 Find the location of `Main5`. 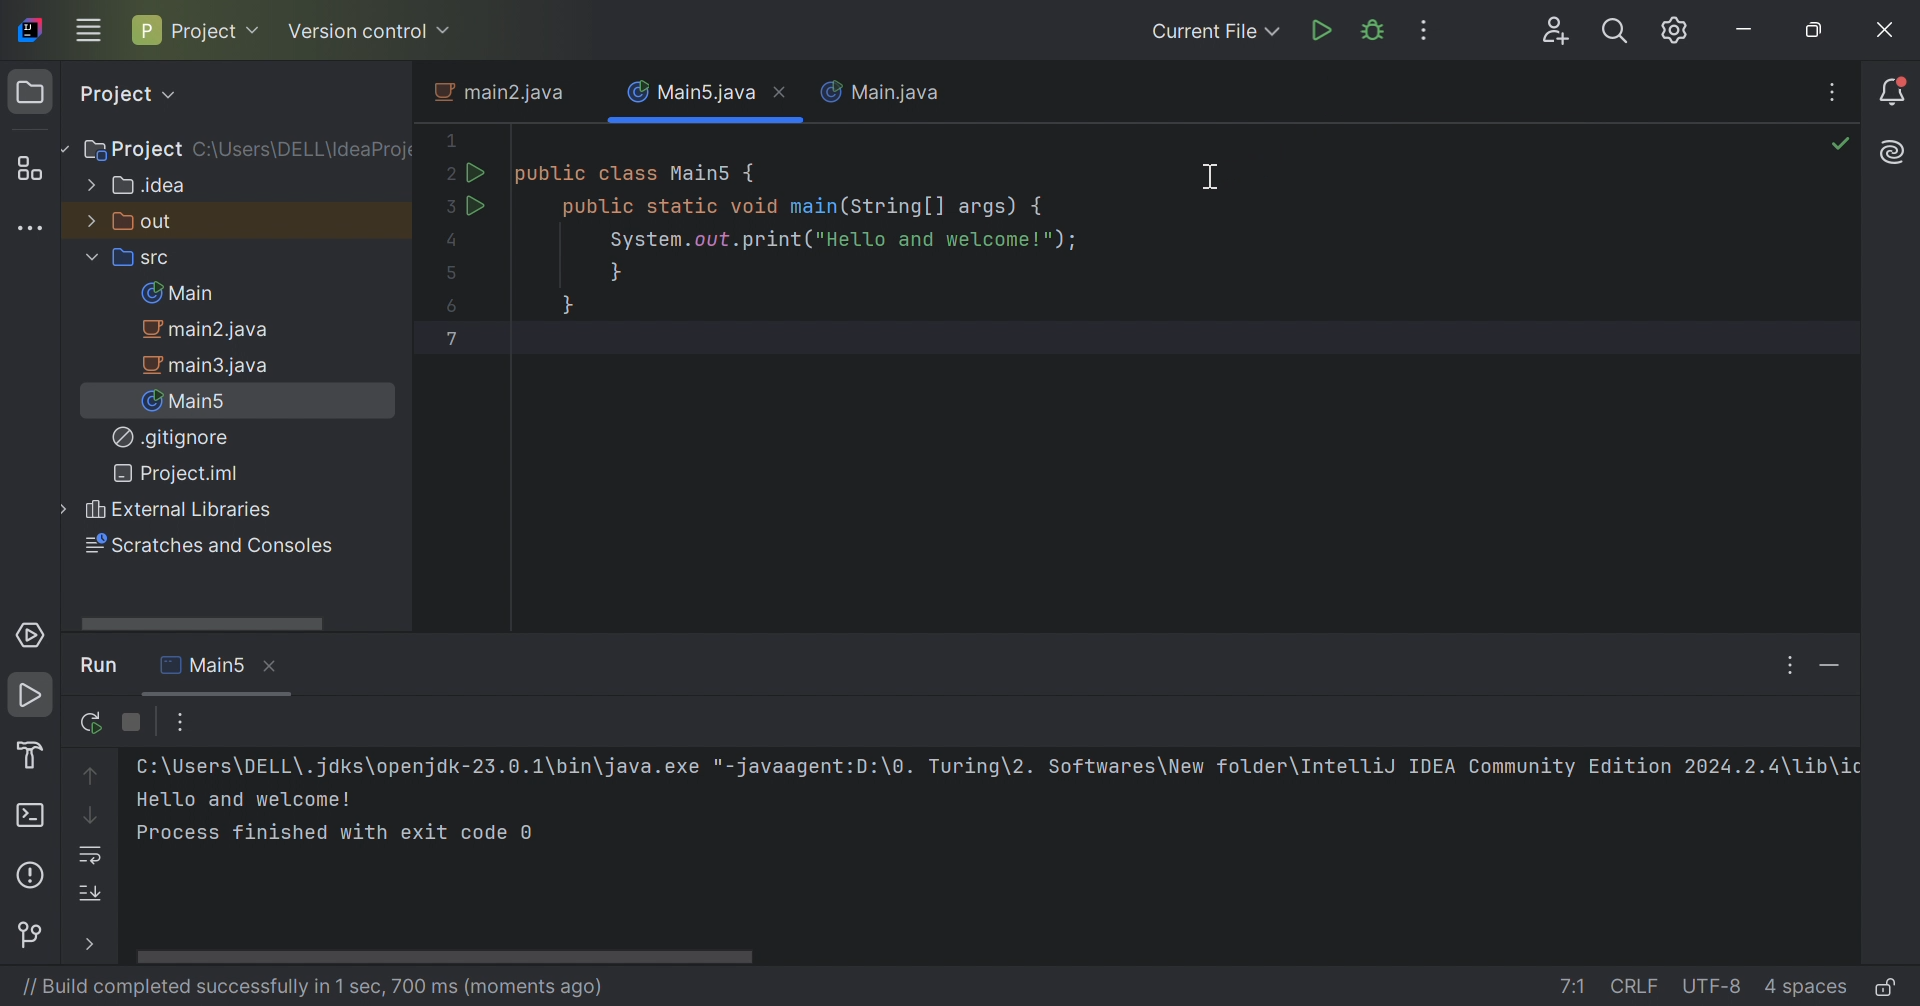

Main5 is located at coordinates (205, 664).